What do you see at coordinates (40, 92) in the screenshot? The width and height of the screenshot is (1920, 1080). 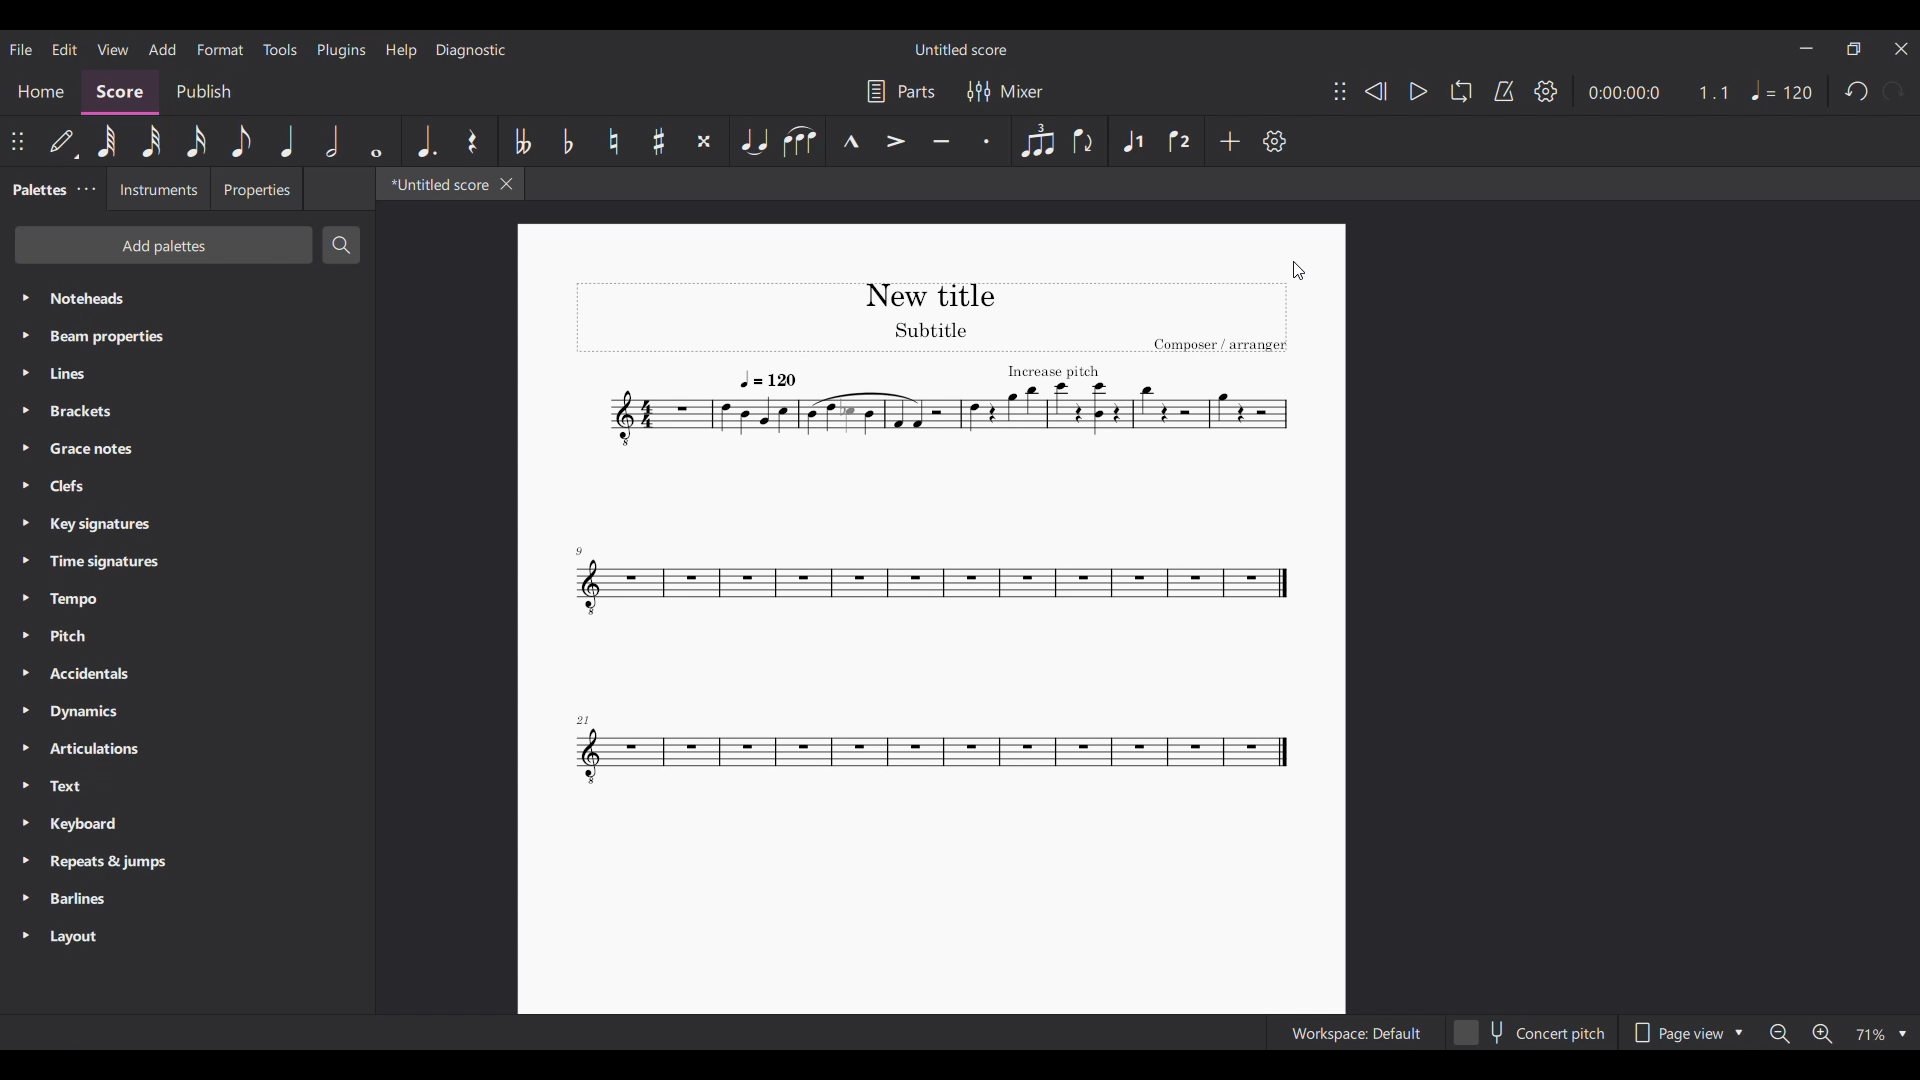 I see `Home section` at bounding box center [40, 92].